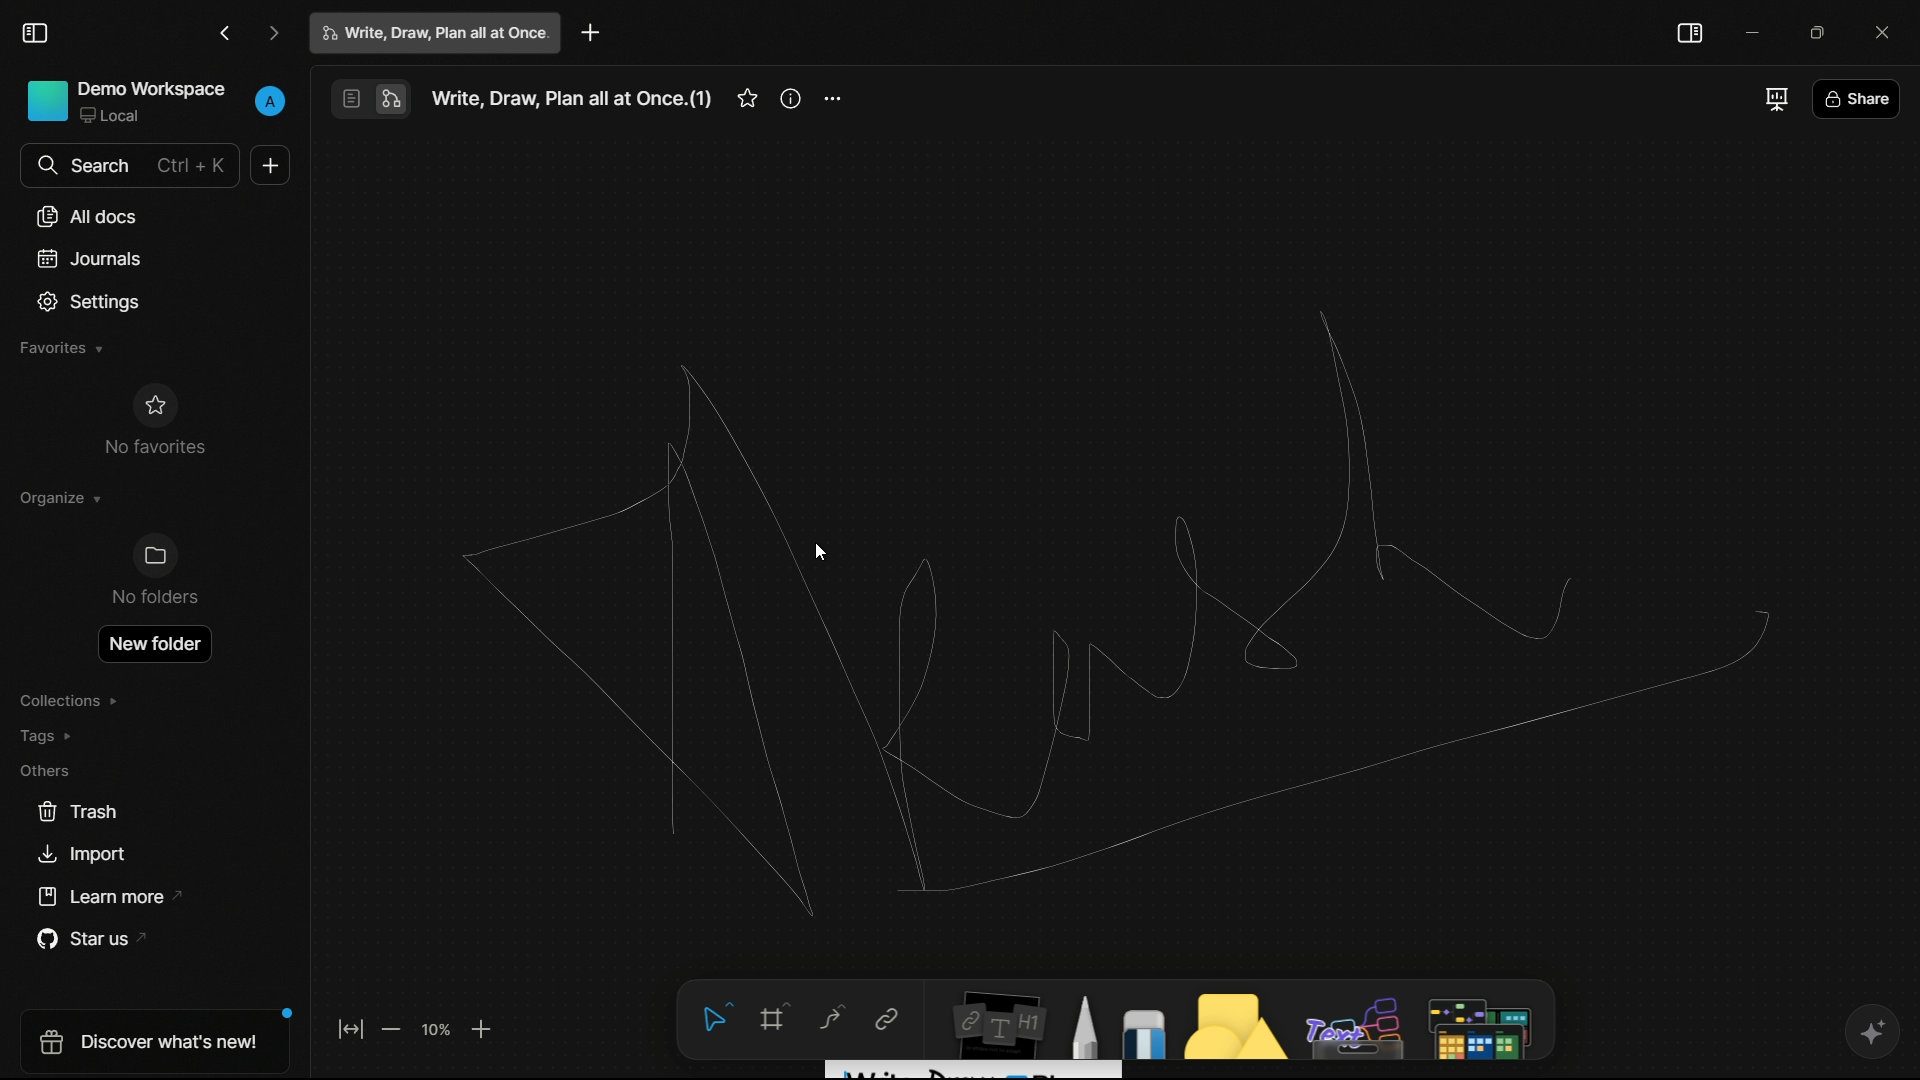 This screenshot has height=1080, width=1920. What do you see at coordinates (481, 1031) in the screenshot?
I see `zoom in` at bounding box center [481, 1031].